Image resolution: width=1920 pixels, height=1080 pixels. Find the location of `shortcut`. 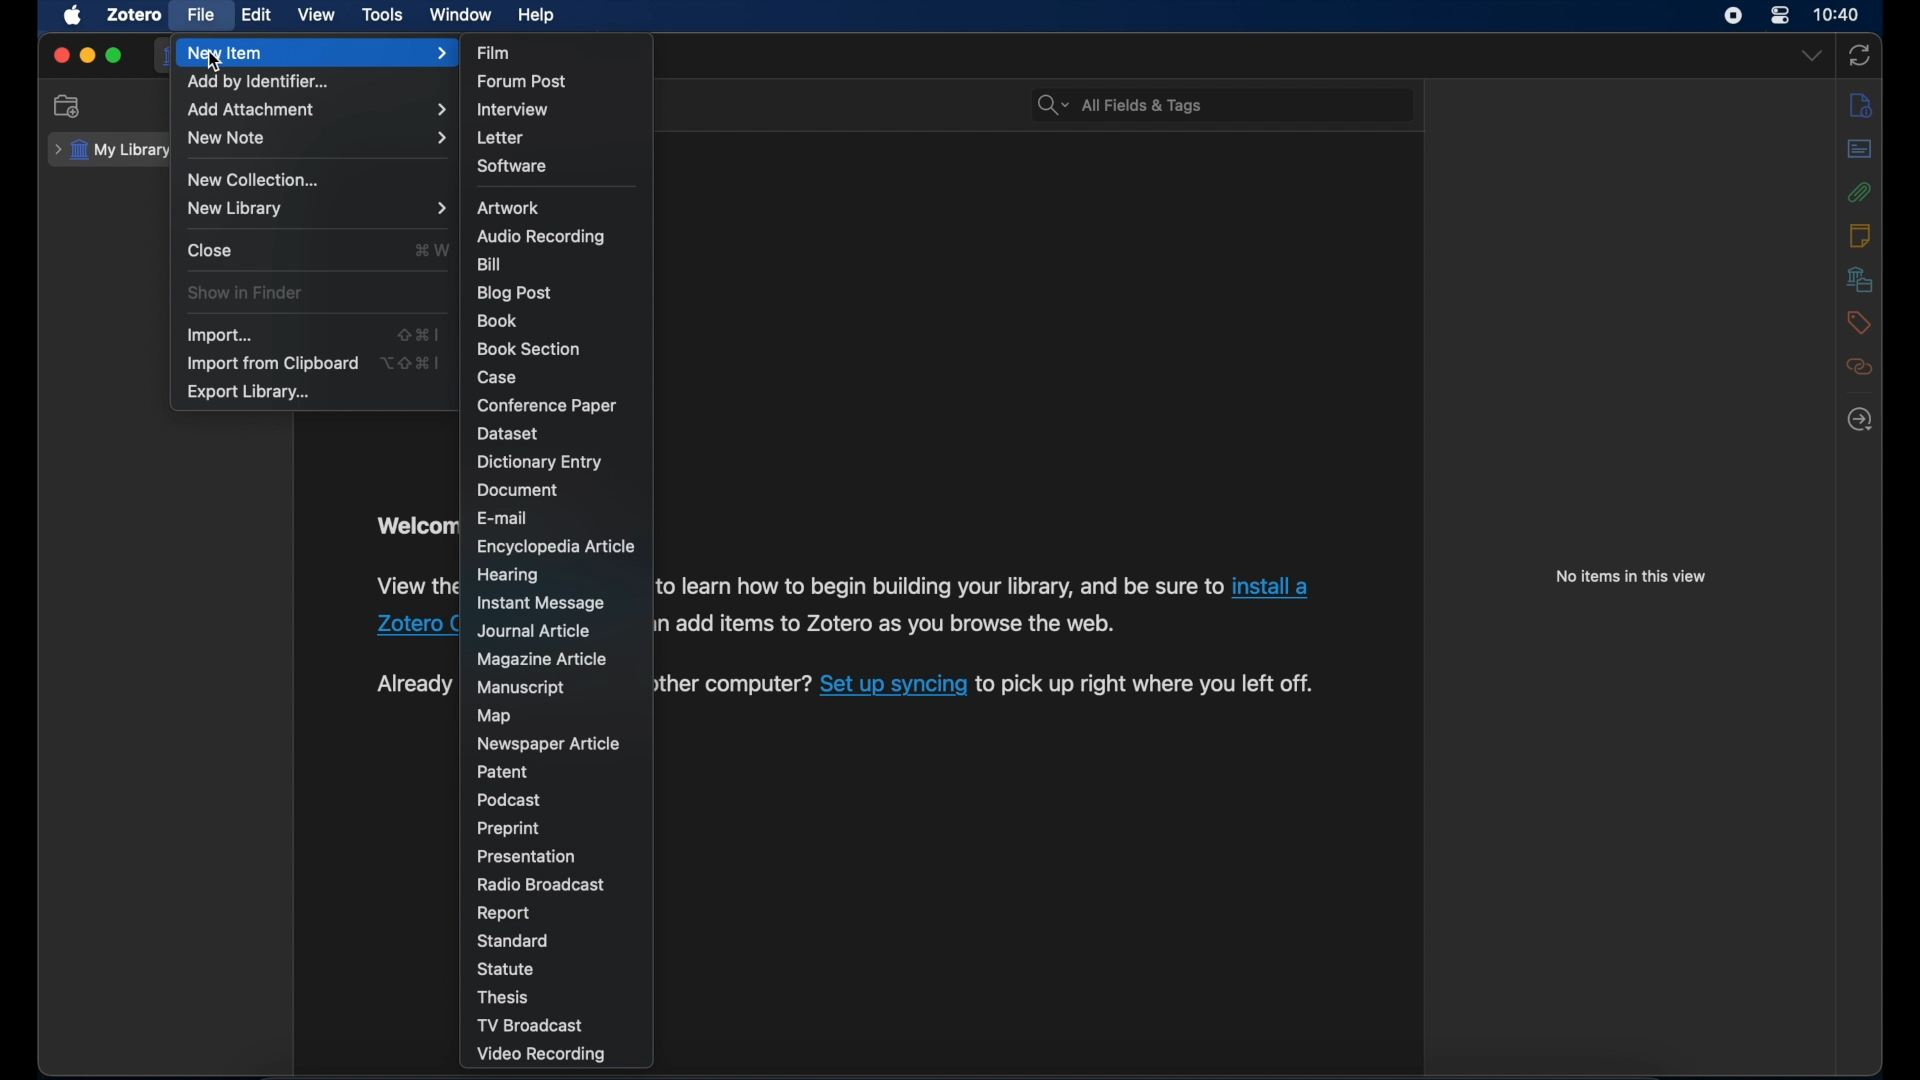

shortcut is located at coordinates (432, 249).